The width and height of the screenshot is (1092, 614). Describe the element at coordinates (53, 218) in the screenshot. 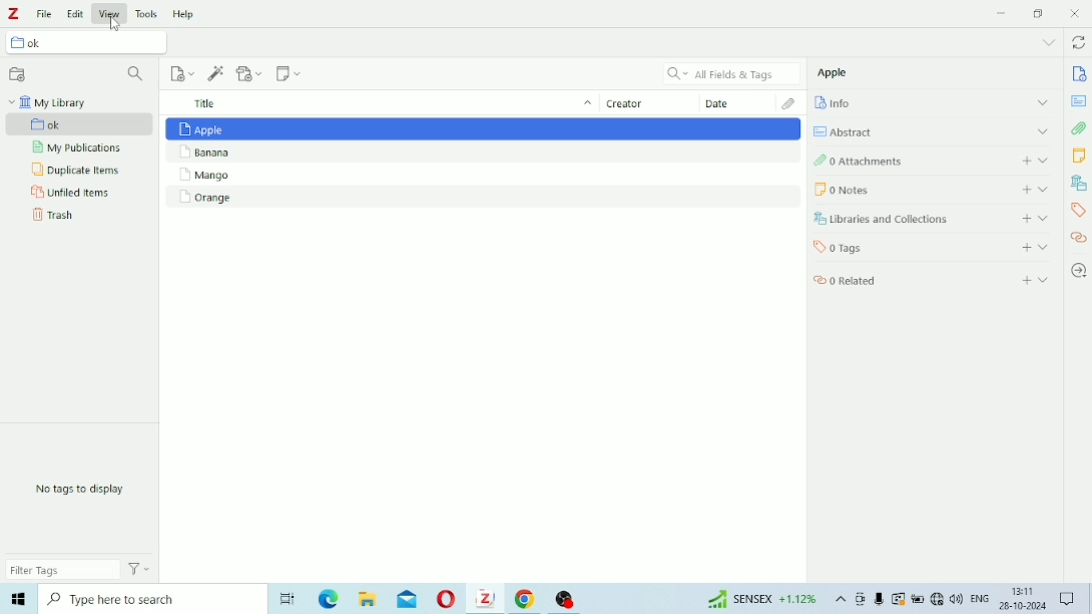

I see `Trash` at that location.